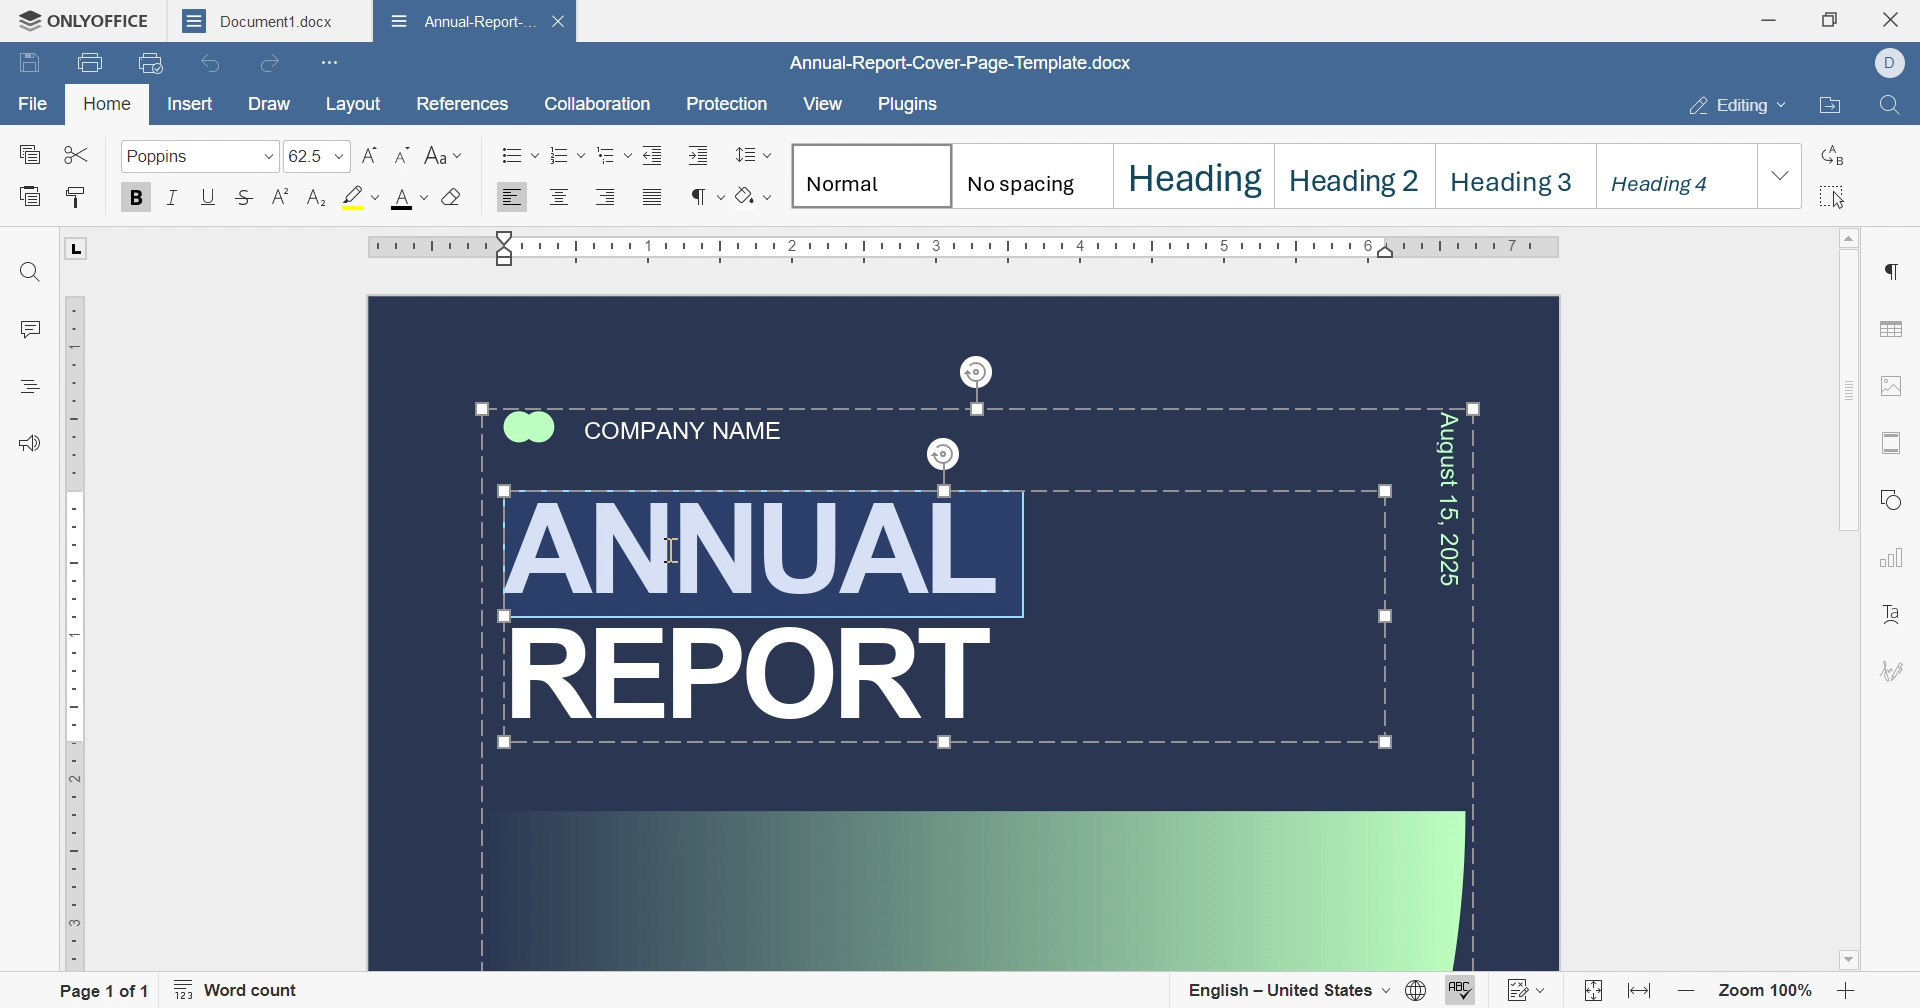  Describe the element at coordinates (520, 154) in the screenshot. I see `bullets` at that location.